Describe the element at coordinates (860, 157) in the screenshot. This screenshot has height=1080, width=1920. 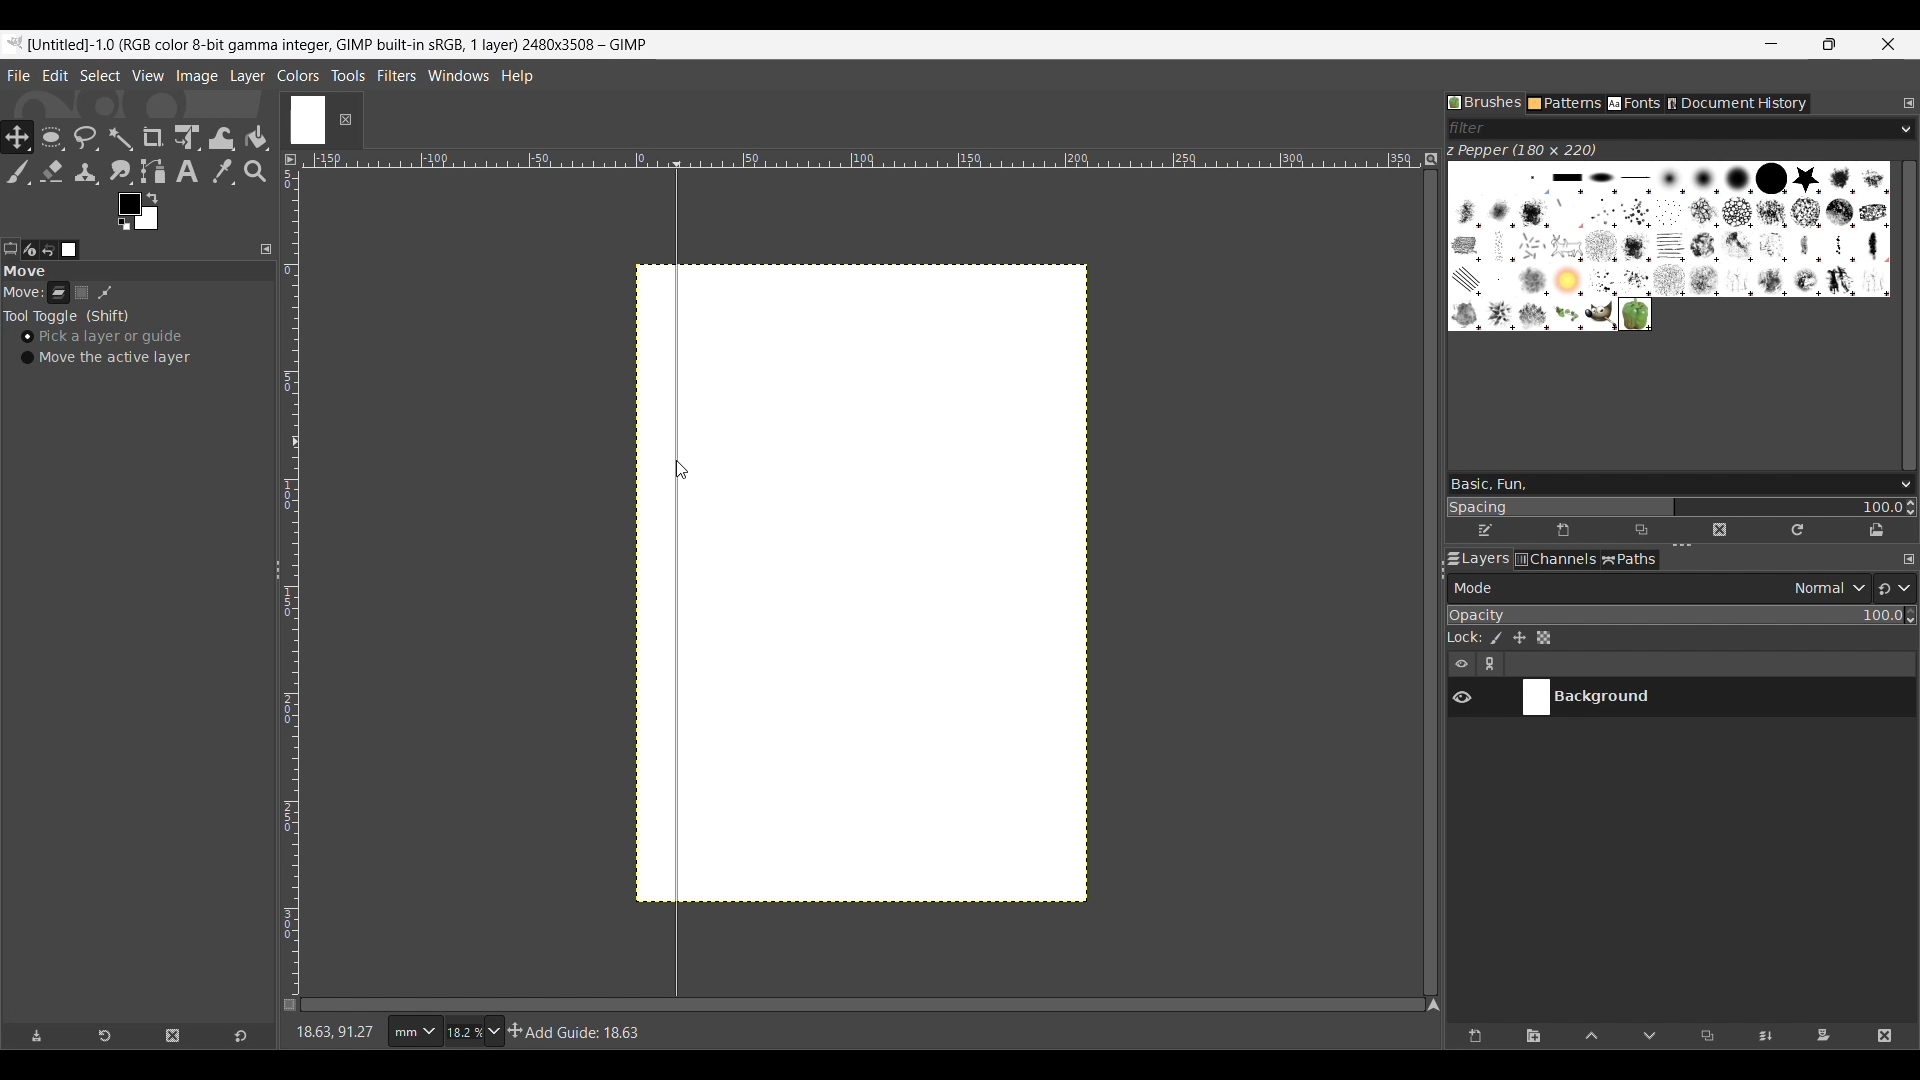
I see `Horizontal euler` at that location.